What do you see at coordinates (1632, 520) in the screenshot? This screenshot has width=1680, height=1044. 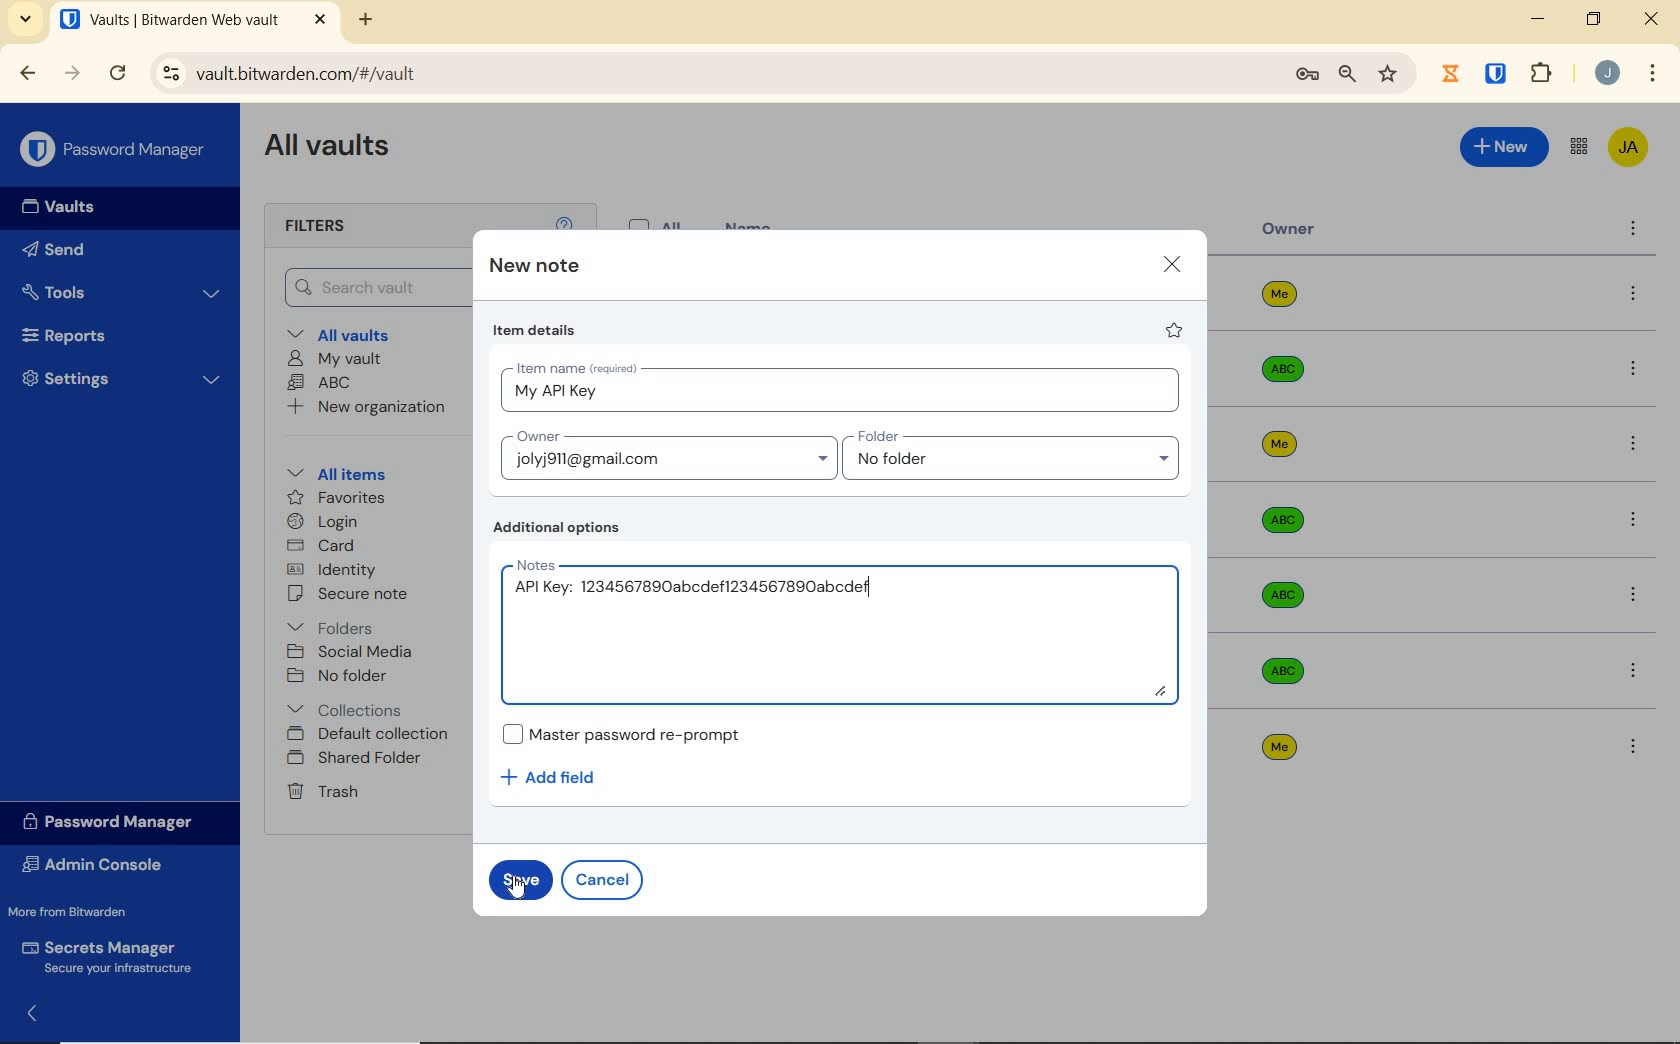 I see `more options` at bounding box center [1632, 520].